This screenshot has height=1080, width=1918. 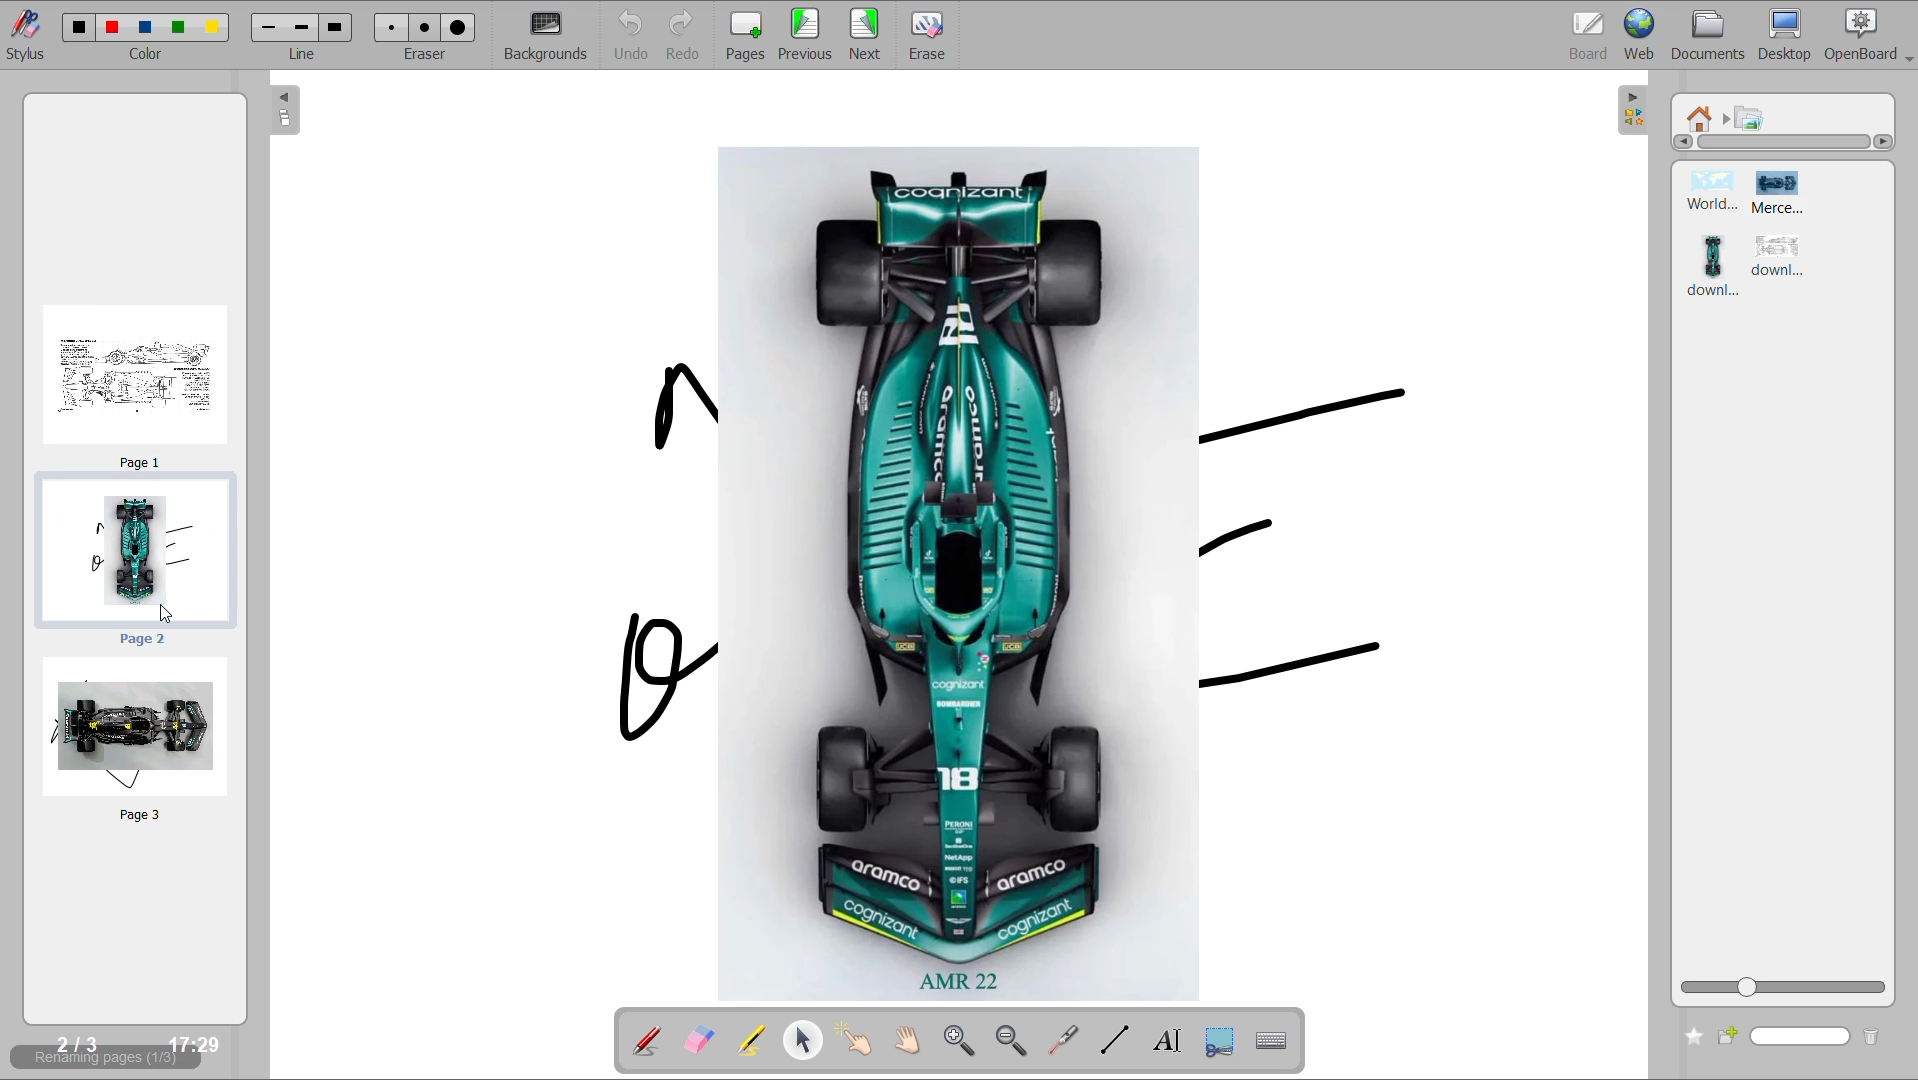 What do you see at coordinates (1629, 112) in the screenshot?
I see `collapse` at bounding box center [1629, 112].